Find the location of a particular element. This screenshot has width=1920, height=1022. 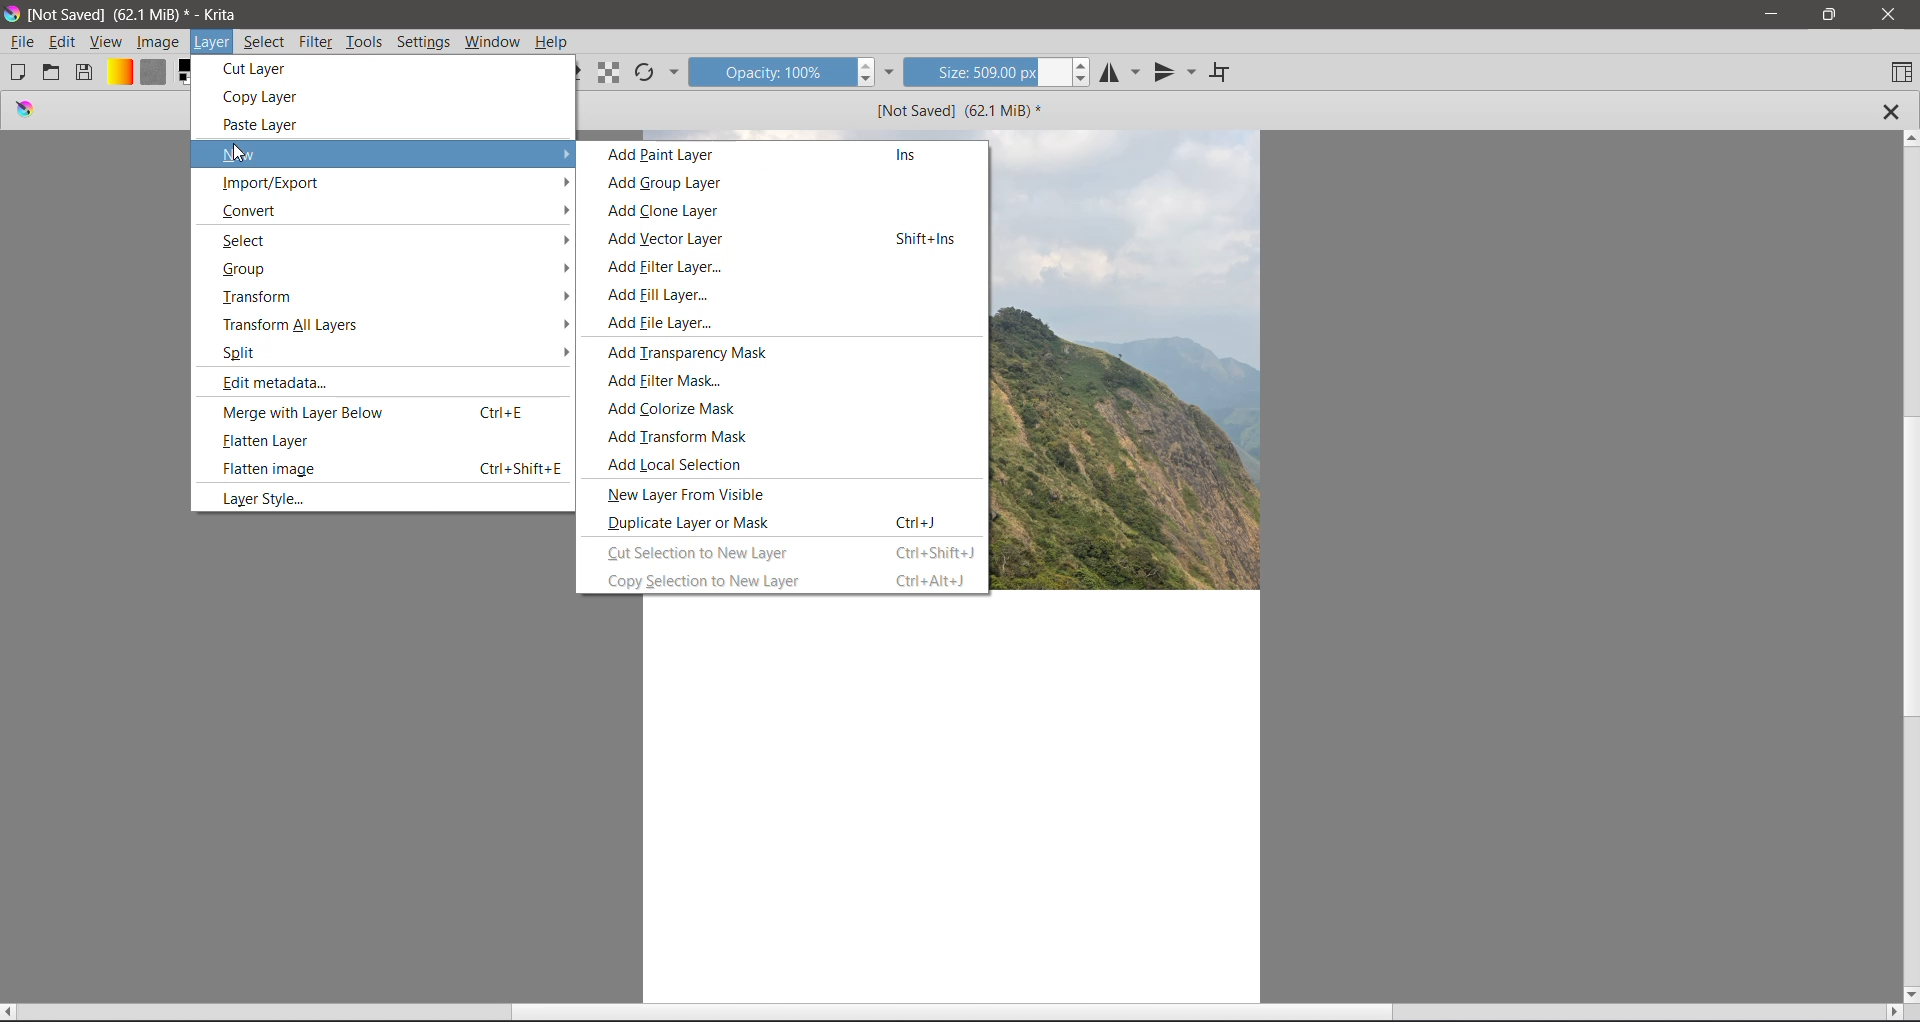

Choose Workspace is located at coordinates (1899, 73).